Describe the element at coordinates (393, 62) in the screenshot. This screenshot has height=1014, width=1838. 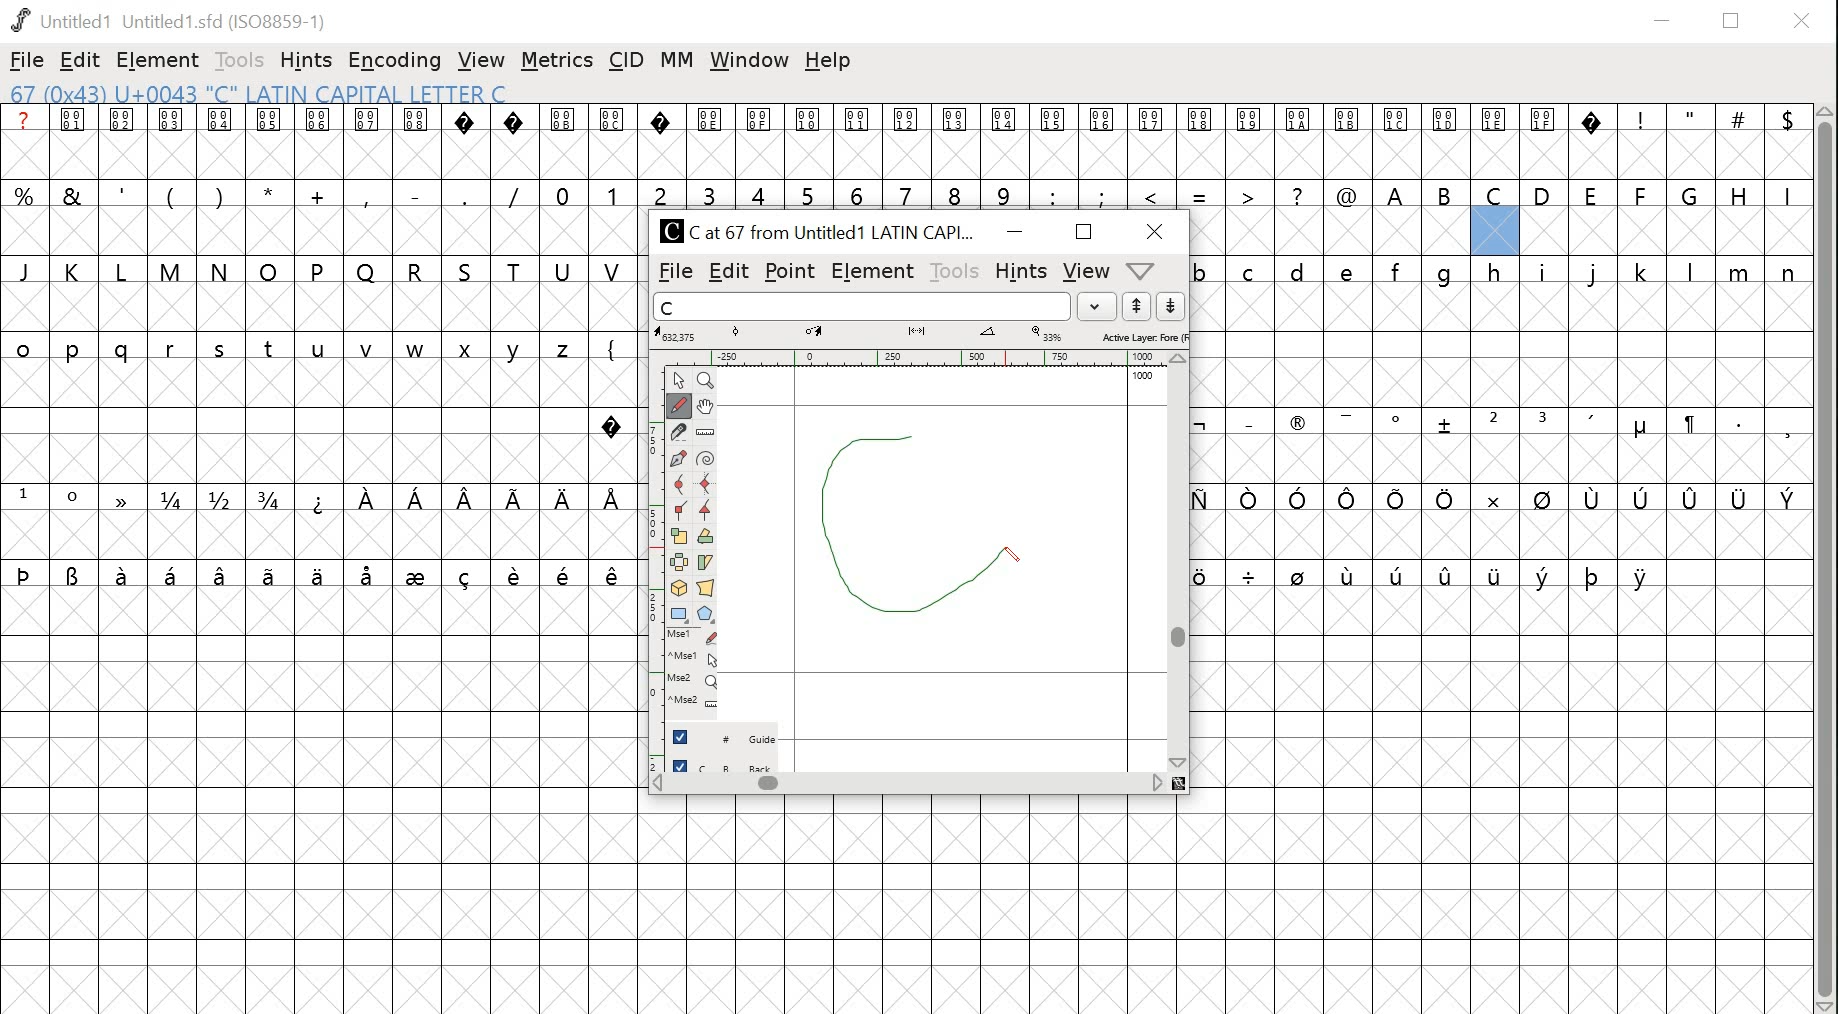
I see `encoding` at that location.